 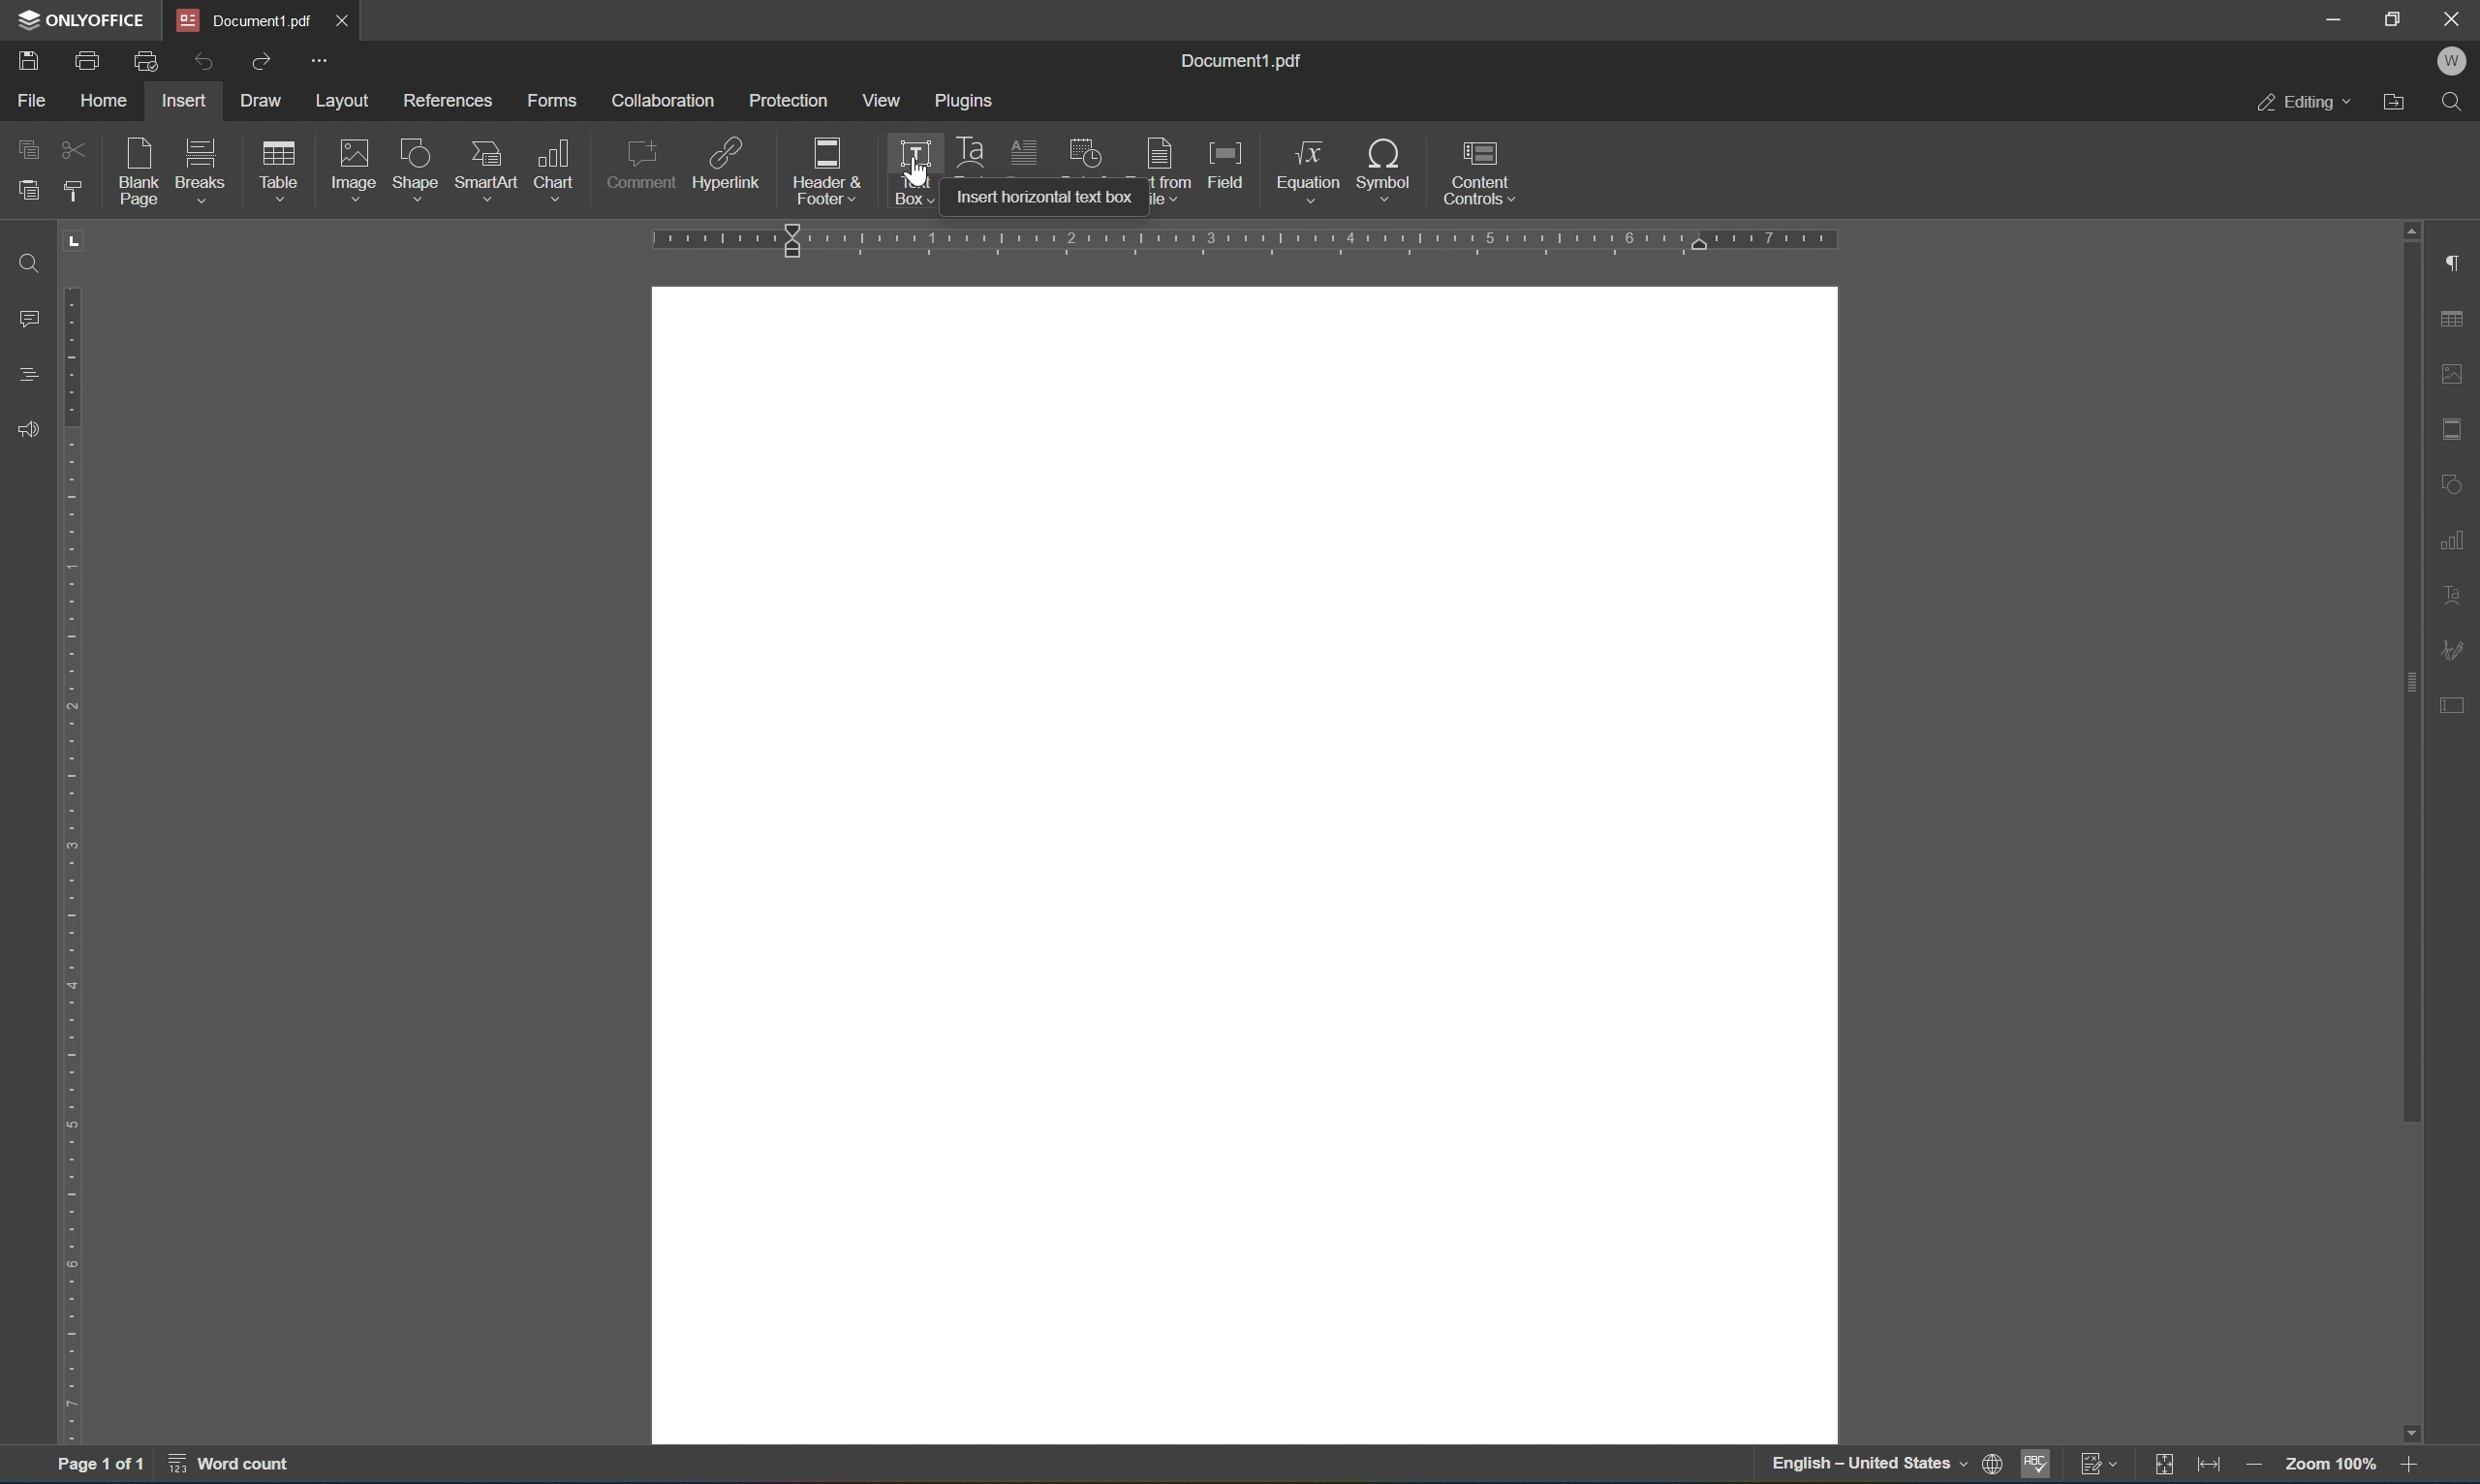 What do you see at coordinates (879, 99) in the screenshot?
I see `view` at bounding box center [879, 99].